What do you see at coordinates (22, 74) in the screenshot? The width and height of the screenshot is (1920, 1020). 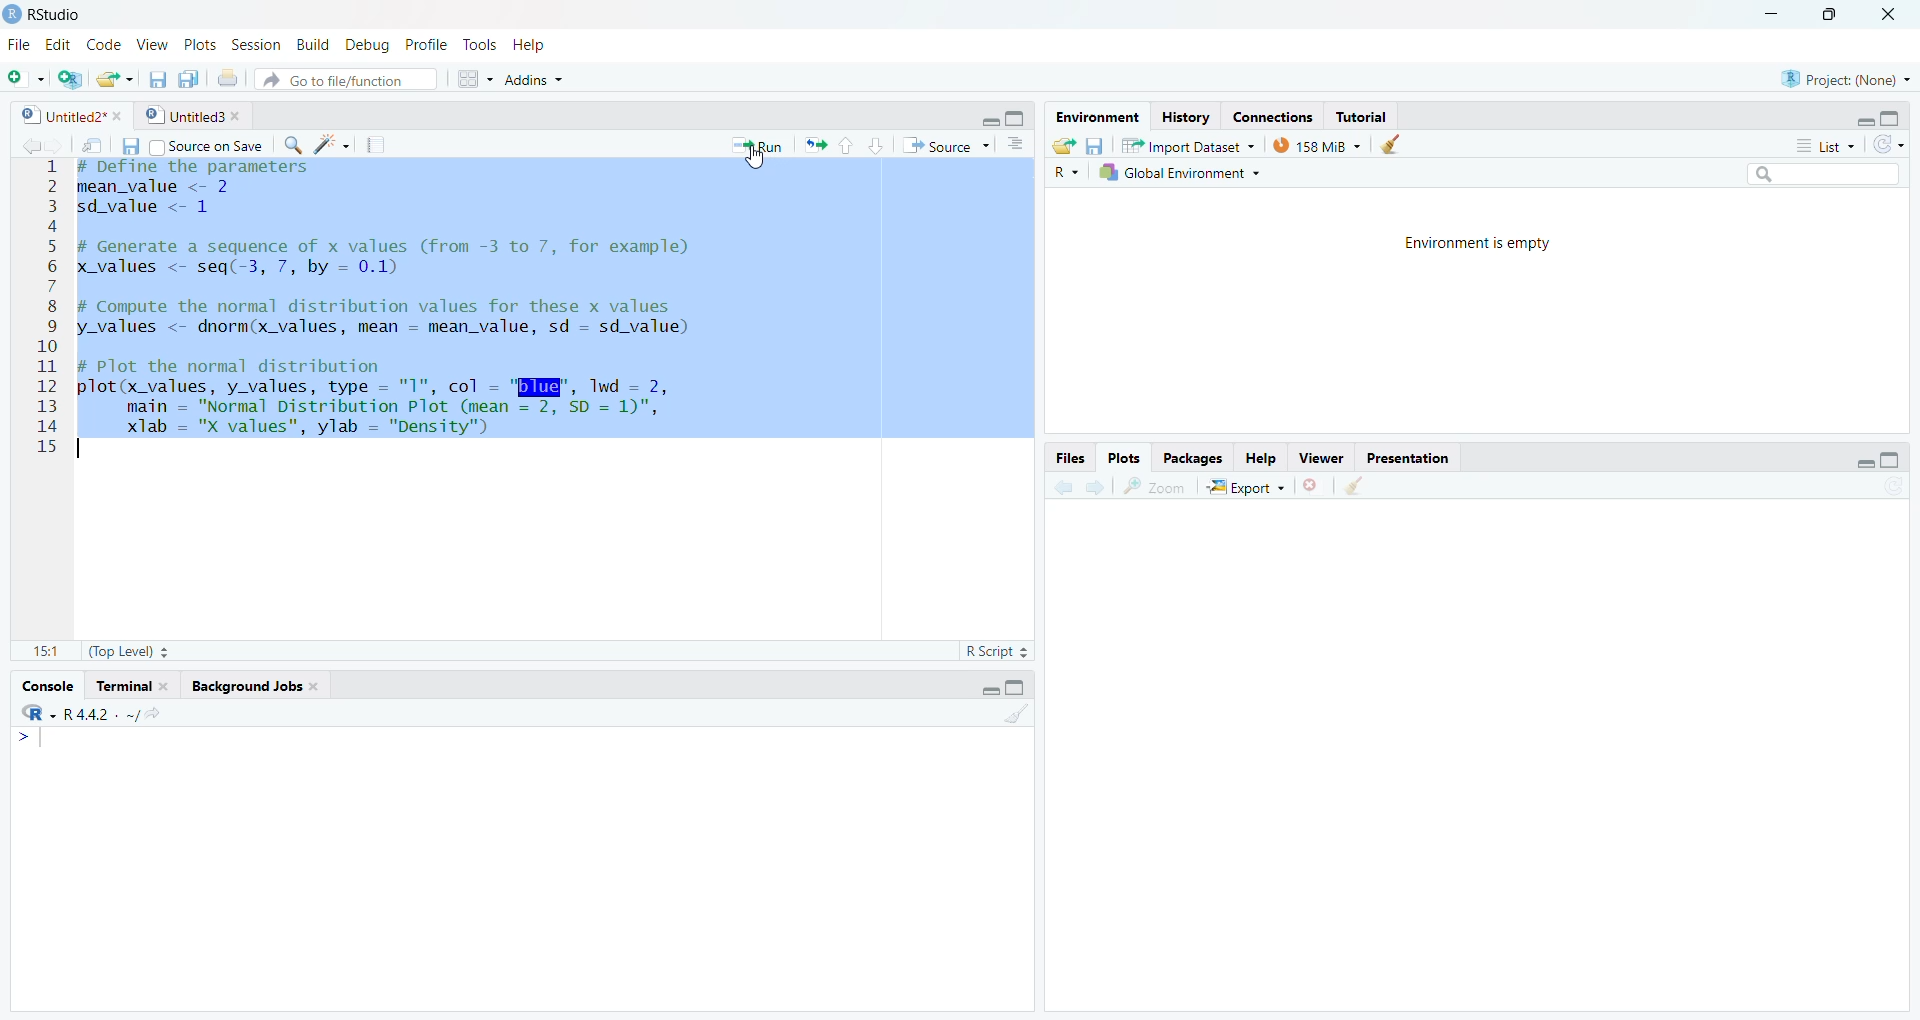 I see `New file` at bounding box center [22, 74].